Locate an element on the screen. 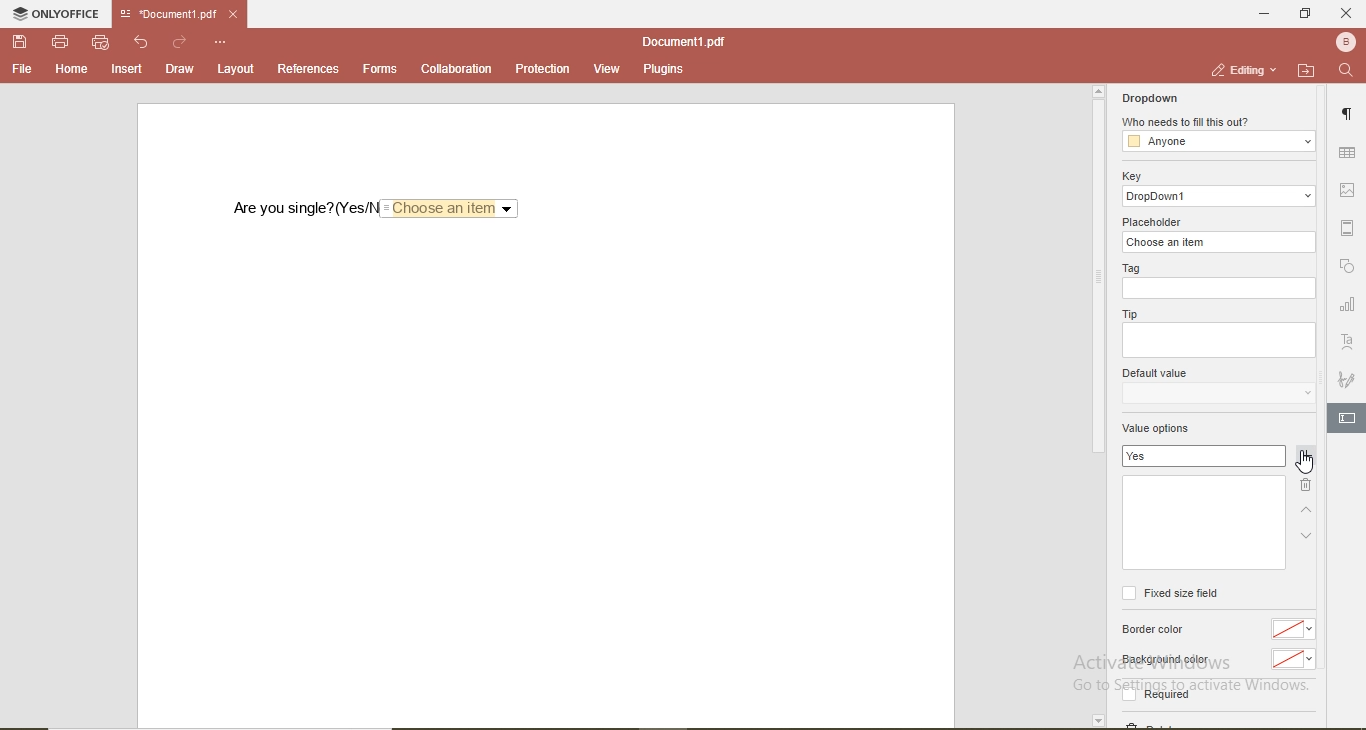  who needs to fill this out is located at coordinates (1188, 122).